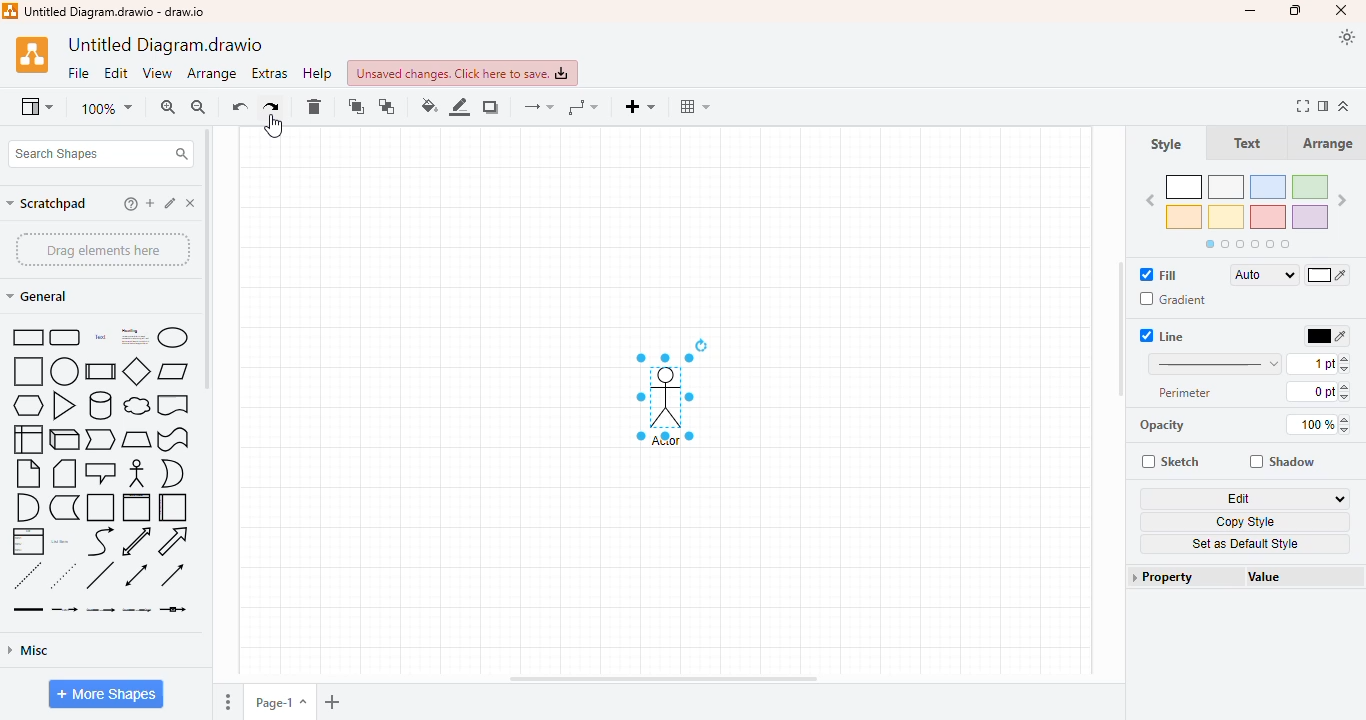  I want to click on line, so click(1163, 335).